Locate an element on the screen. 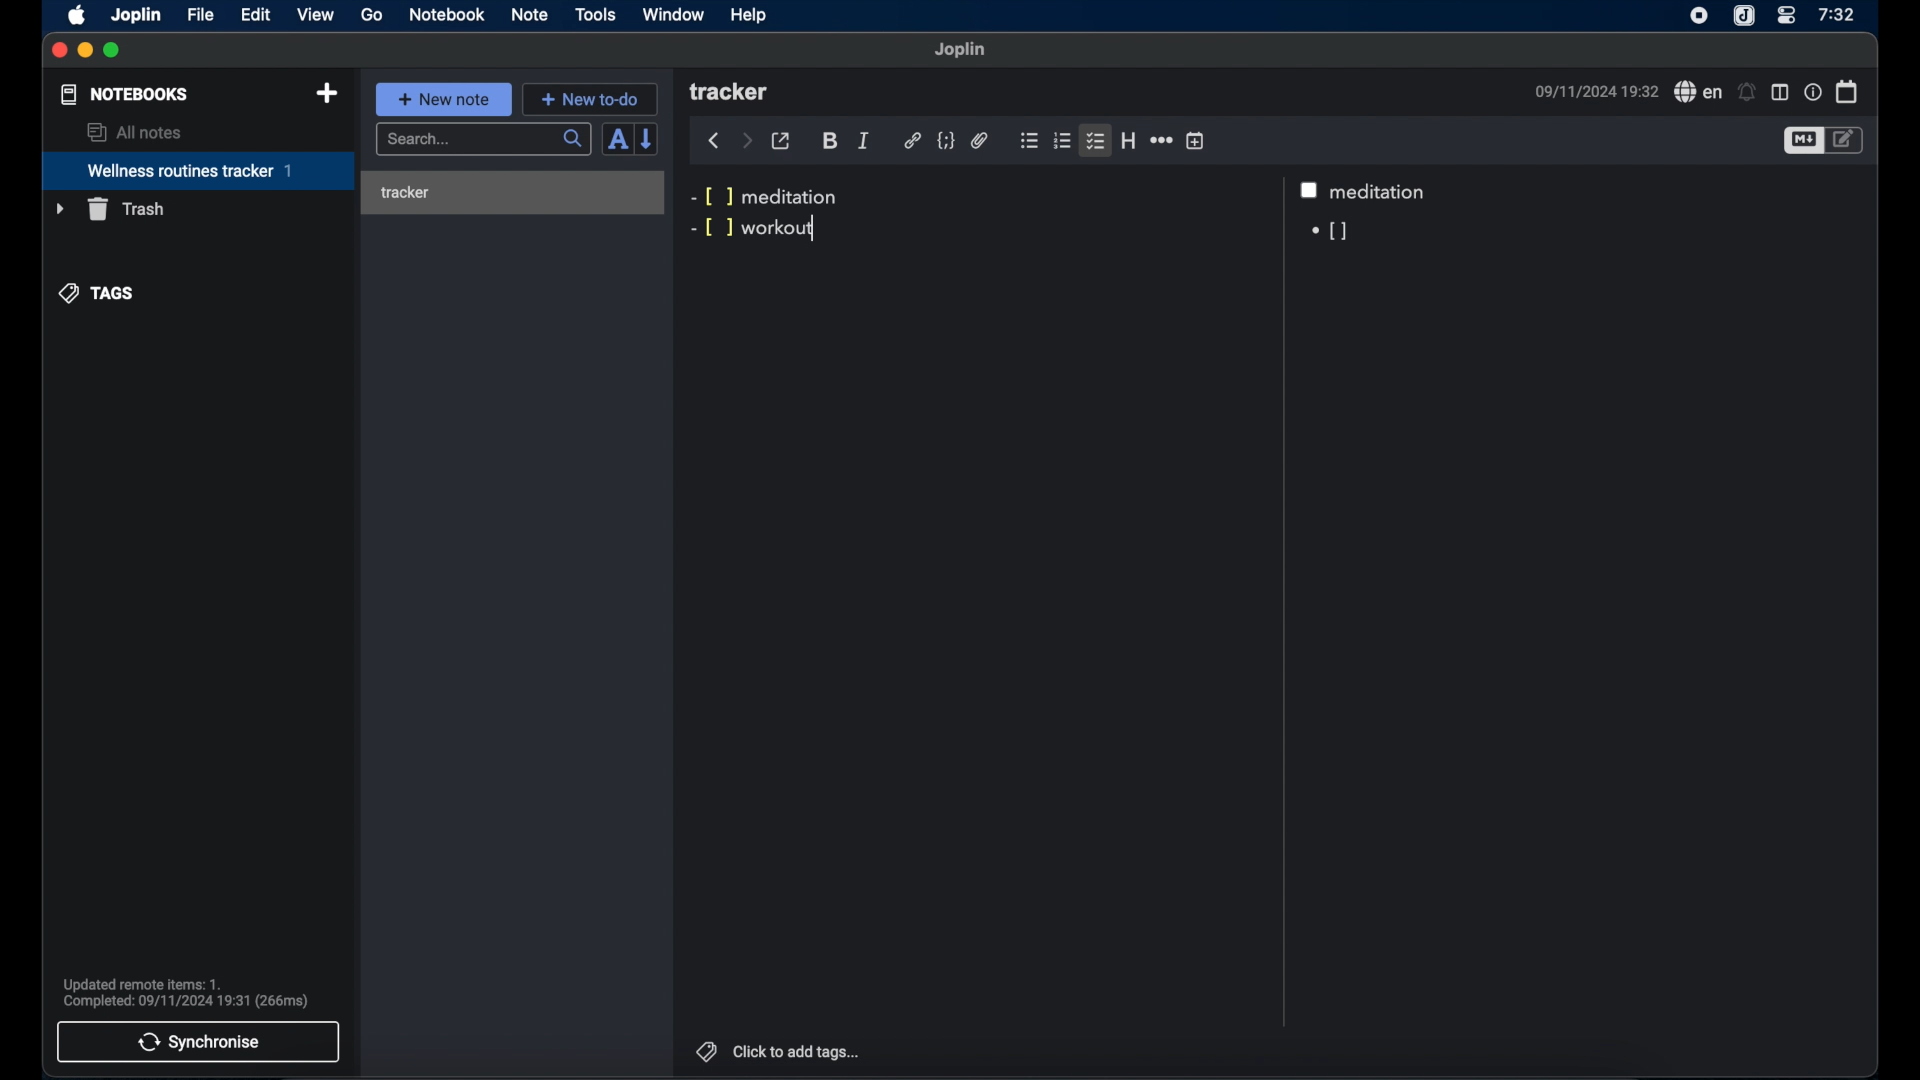 The width and height of the screenshot is (1920, 1080). go is located at coordinates (372, 14).